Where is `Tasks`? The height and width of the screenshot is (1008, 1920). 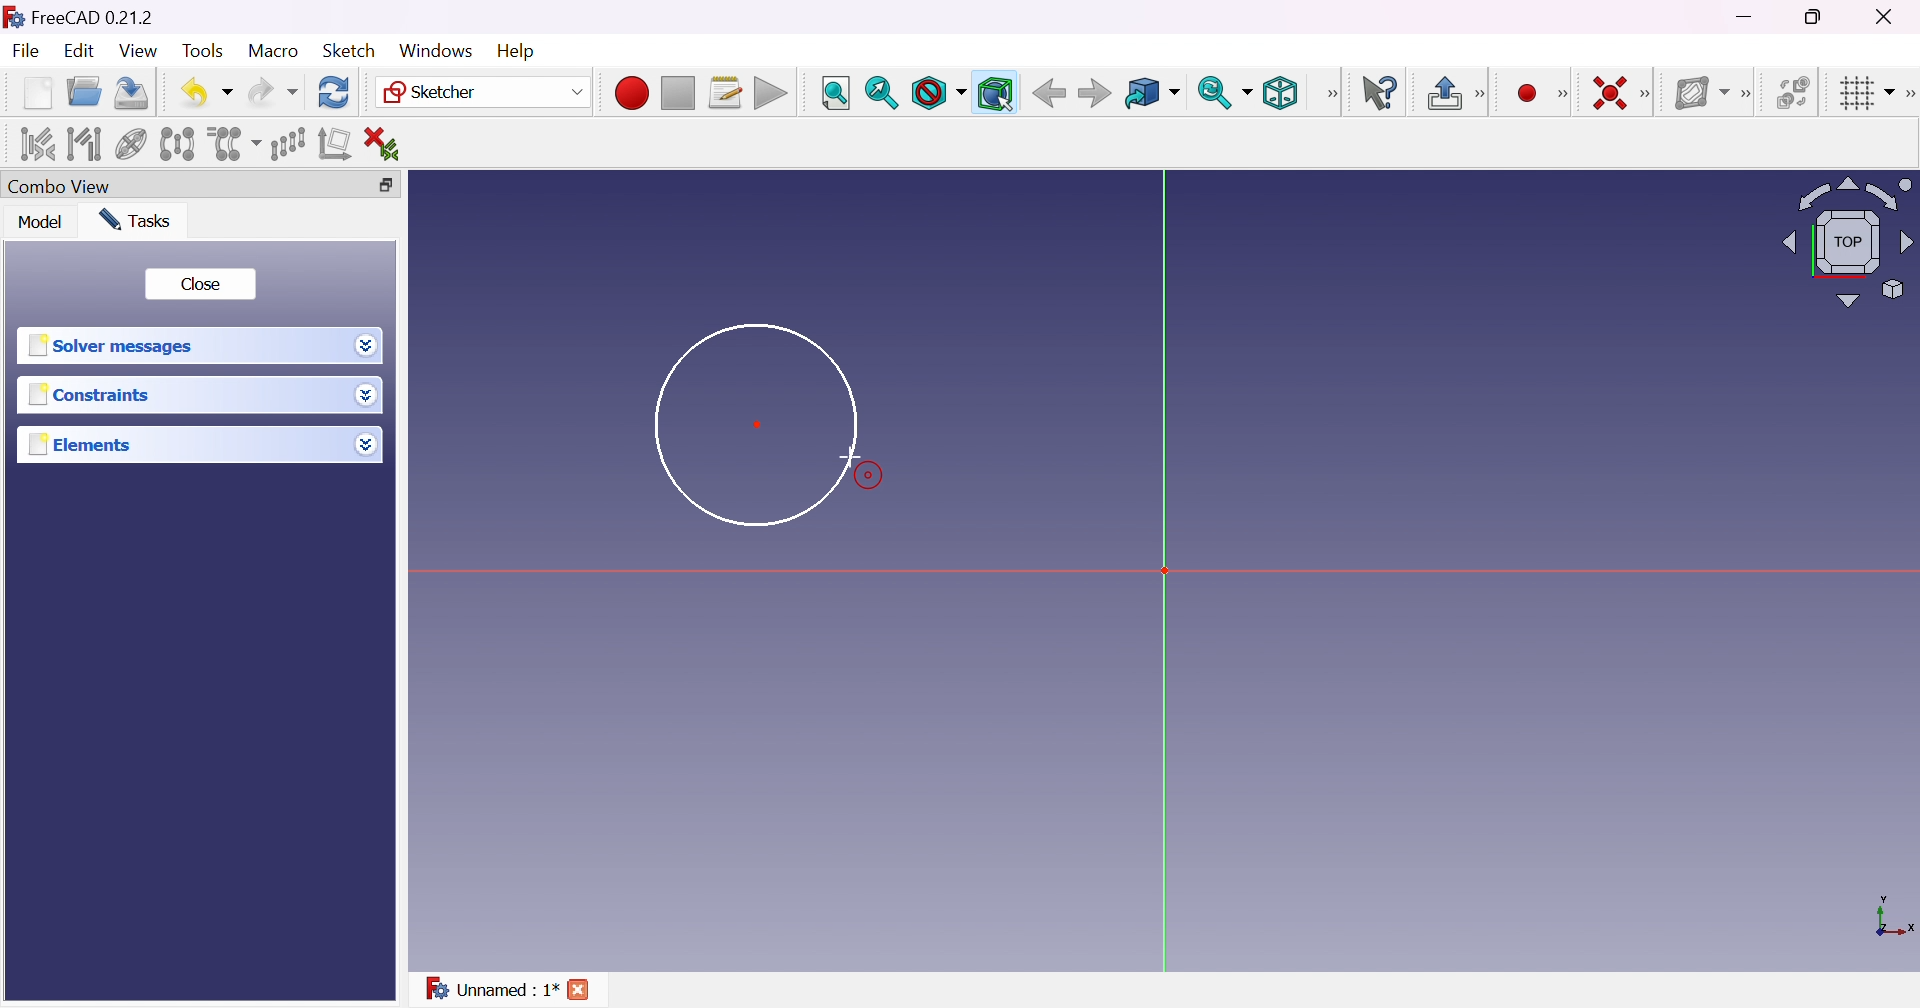
Tasks is located at coordinates (136, 220).